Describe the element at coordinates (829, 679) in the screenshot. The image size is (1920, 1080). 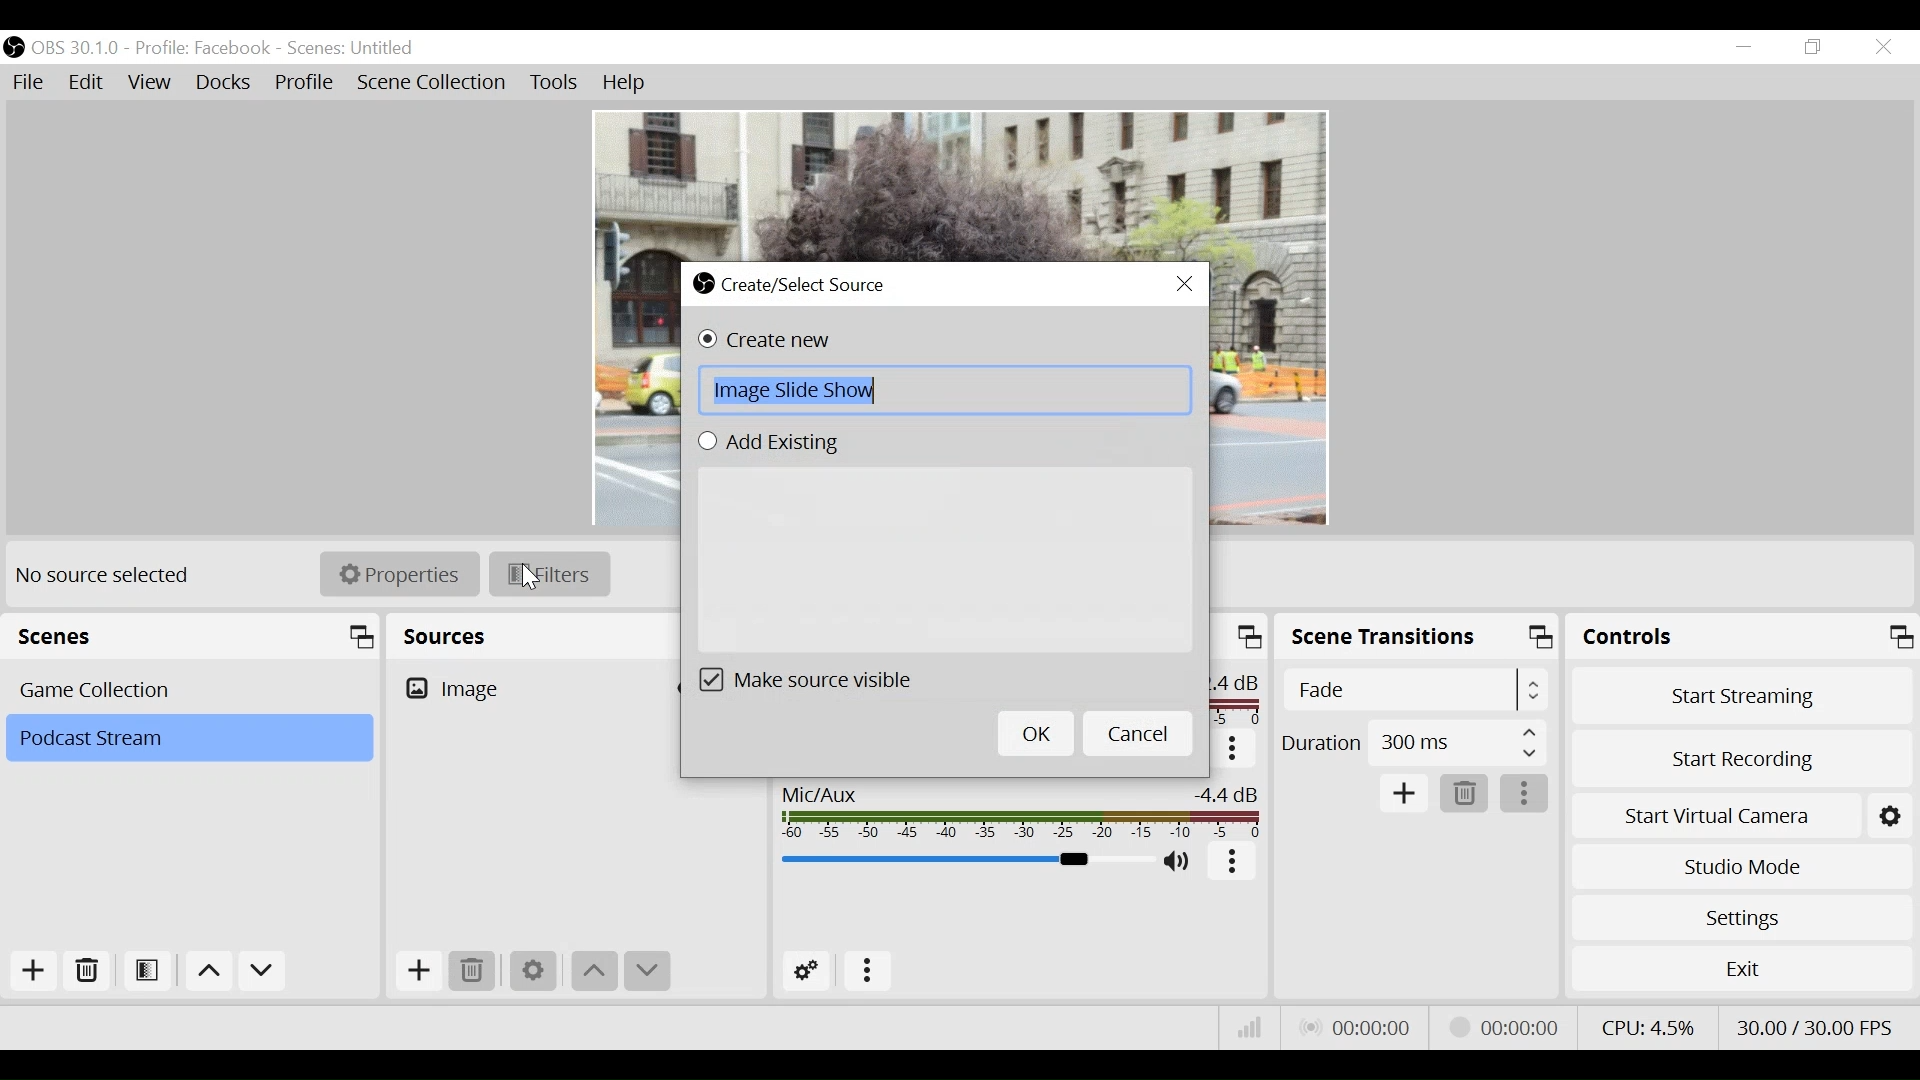
I see `(un)select Make source visible` at that location.